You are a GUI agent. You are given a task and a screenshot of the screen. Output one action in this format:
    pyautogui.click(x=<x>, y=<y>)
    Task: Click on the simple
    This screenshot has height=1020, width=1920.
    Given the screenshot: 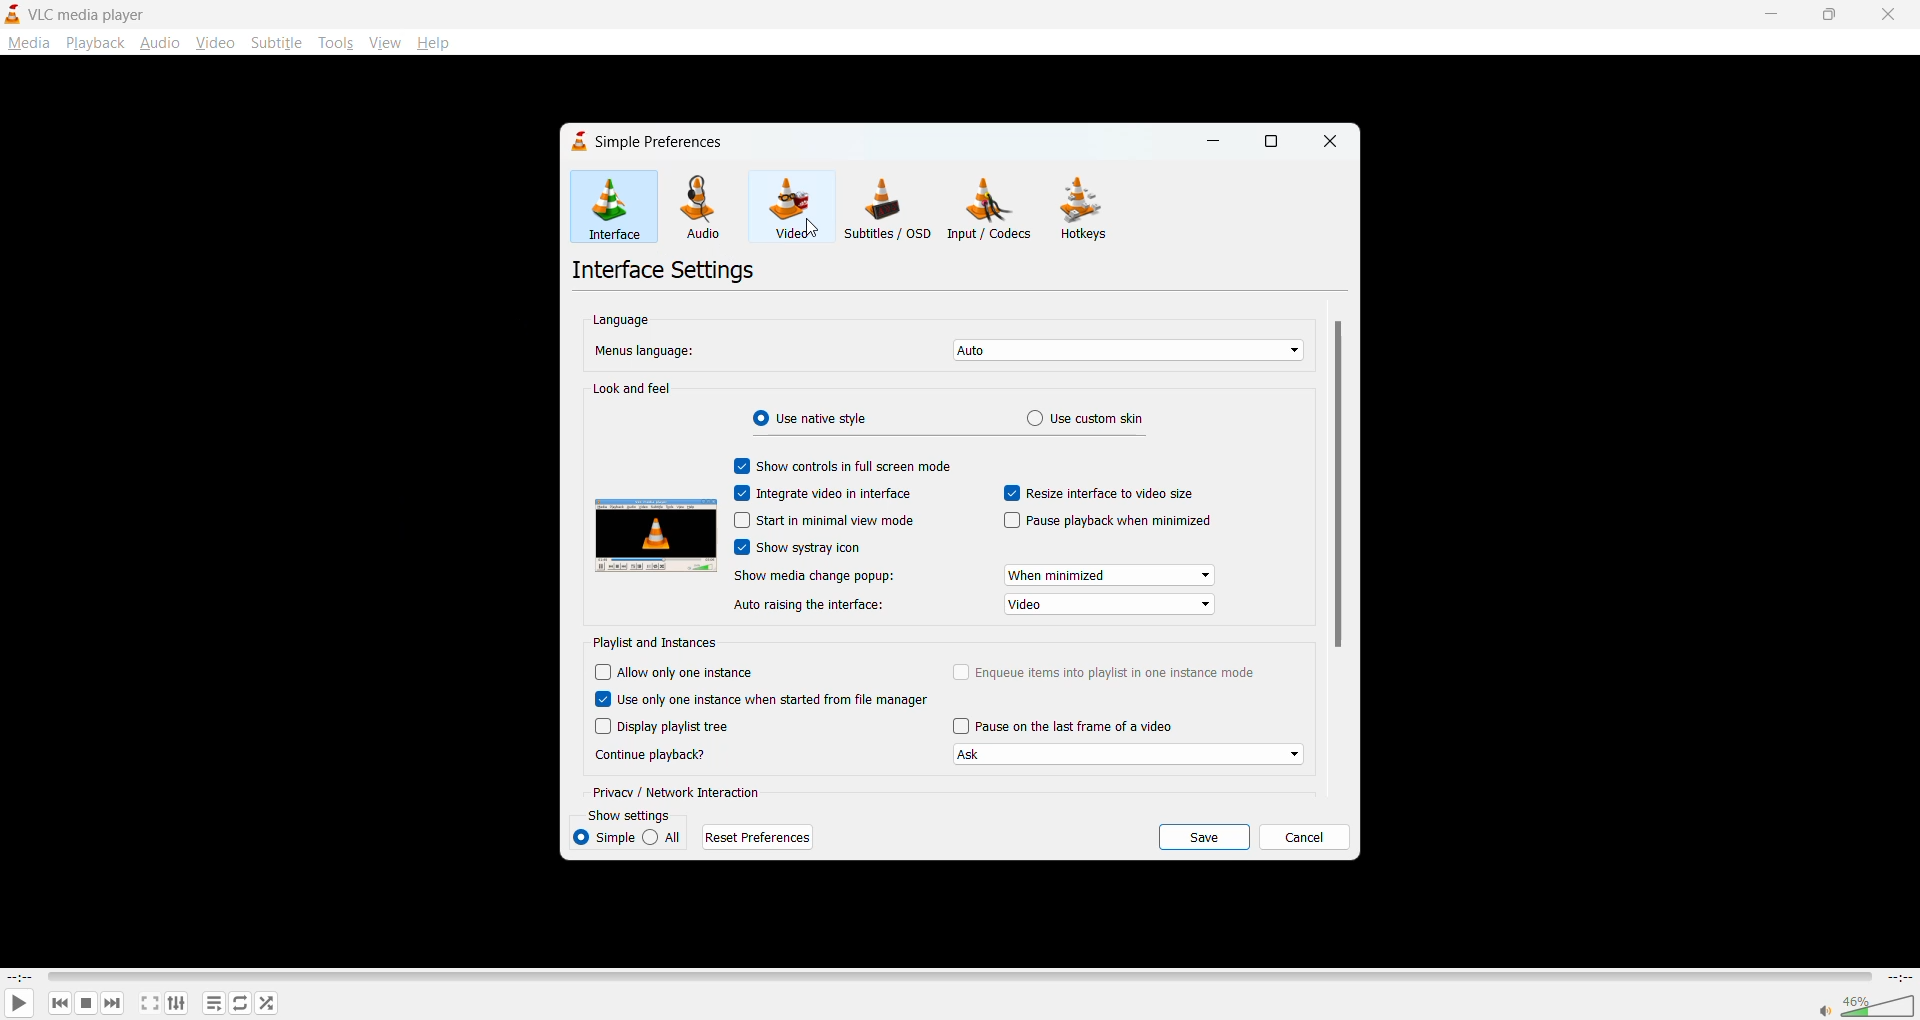 What is the action you would take?
    pyautogui.click(x=603, y=836)
    